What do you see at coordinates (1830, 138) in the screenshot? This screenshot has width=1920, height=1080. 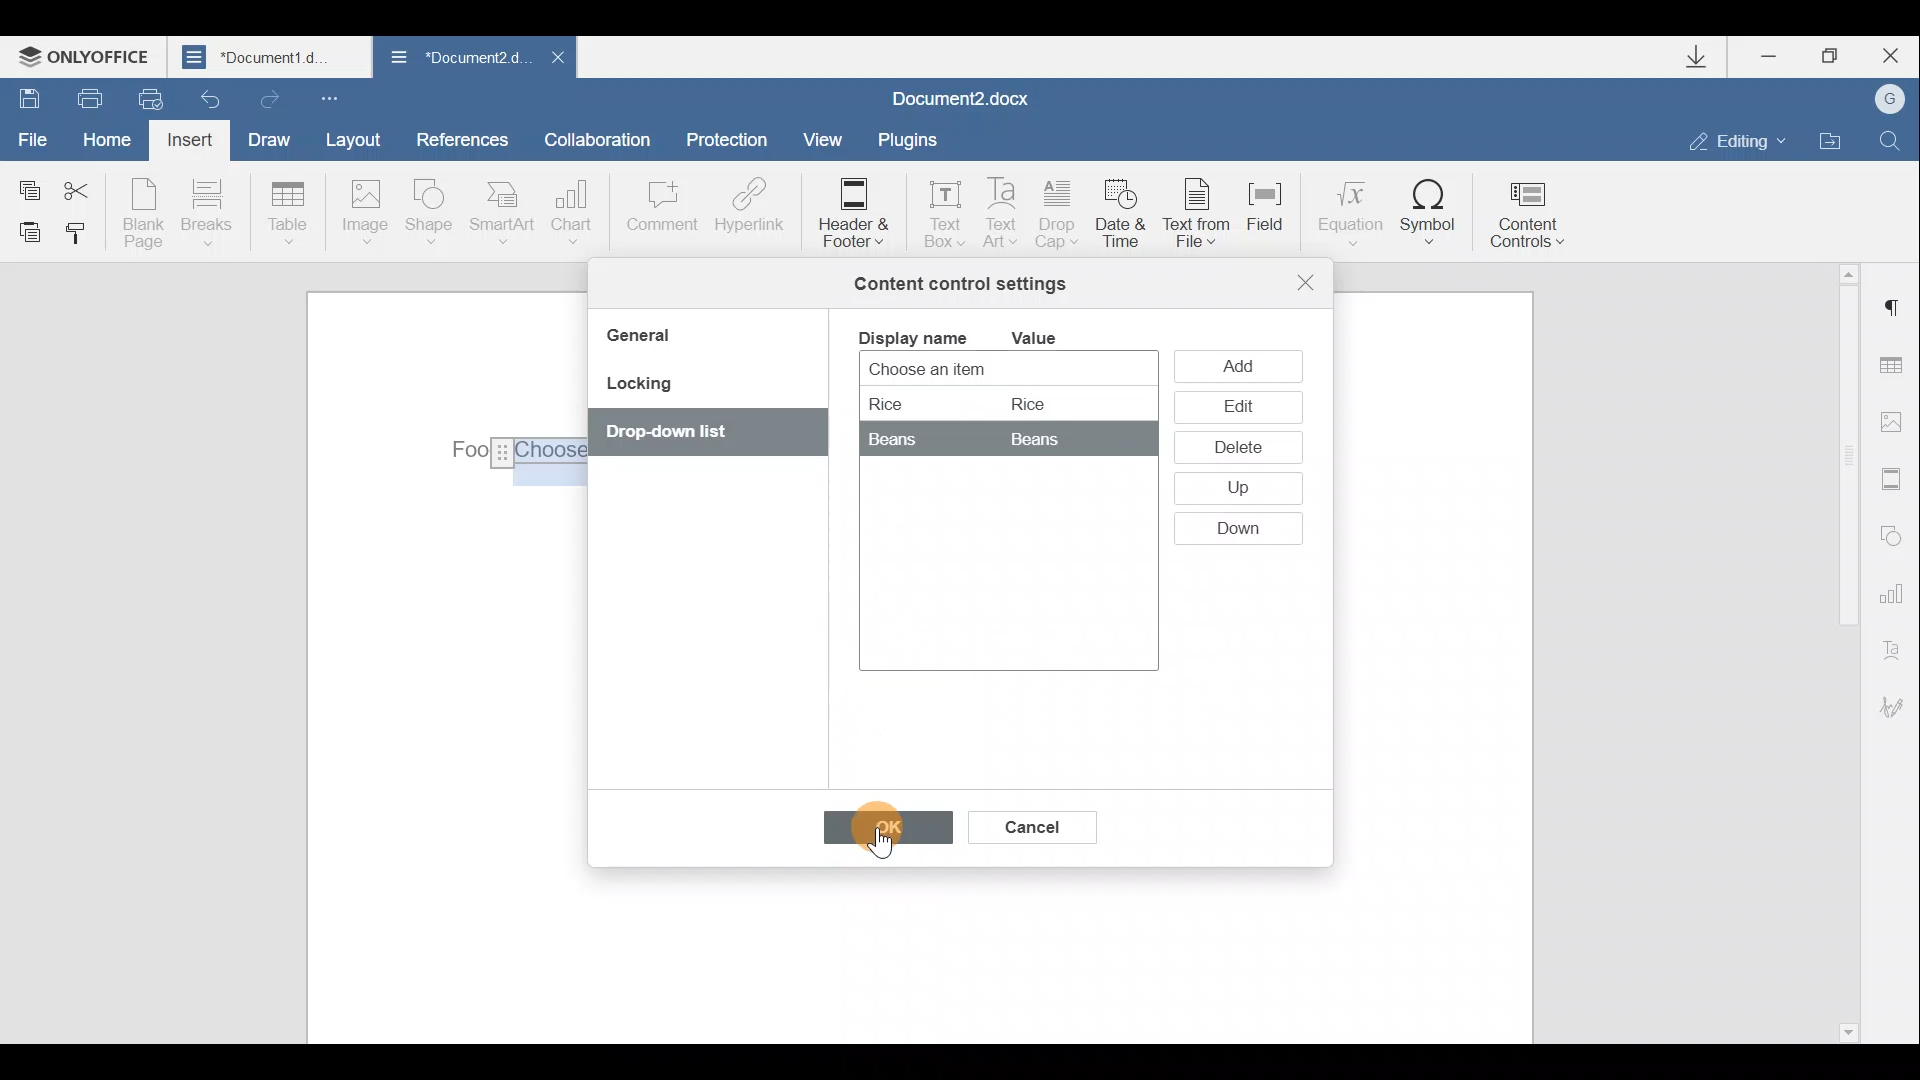 I see `Open file location` at bounding box center [1830, 138].